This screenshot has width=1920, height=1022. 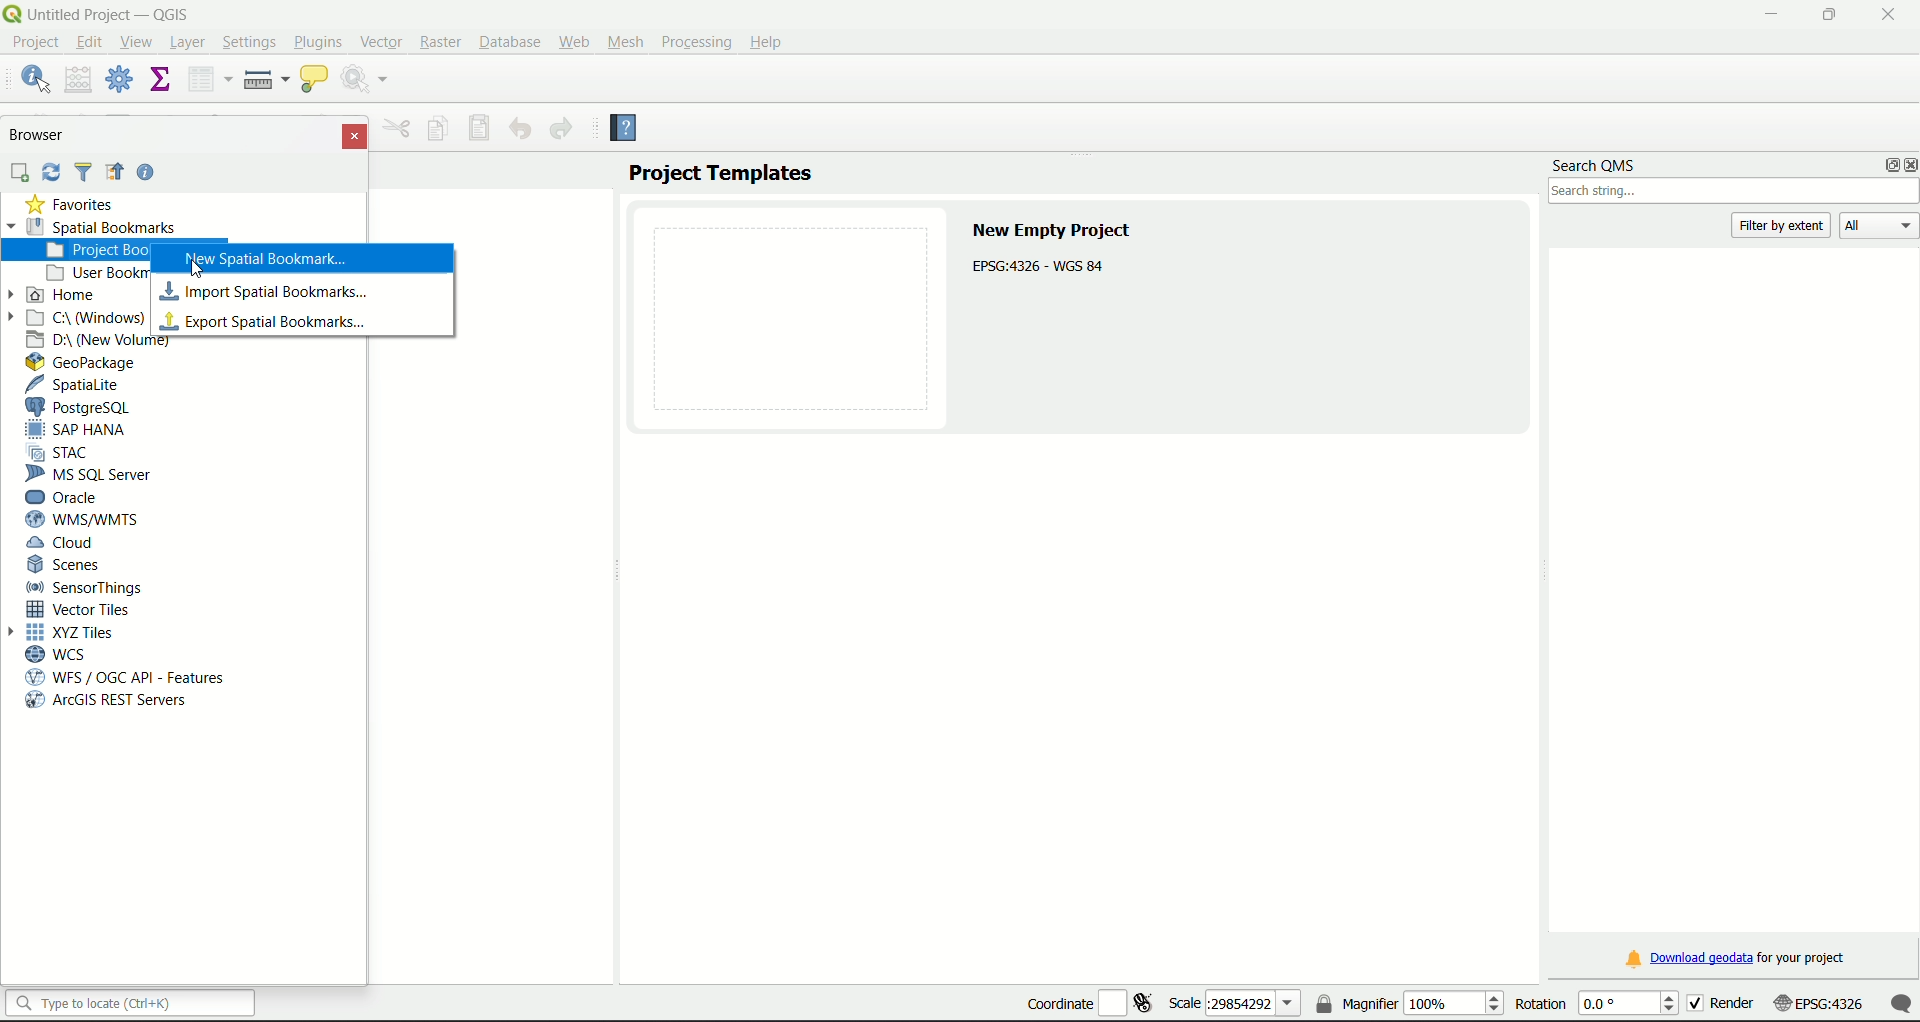 What do you see at coordinates (481, 128) in the screenshot?
I see `Save features` at bounding box center [481, 128].